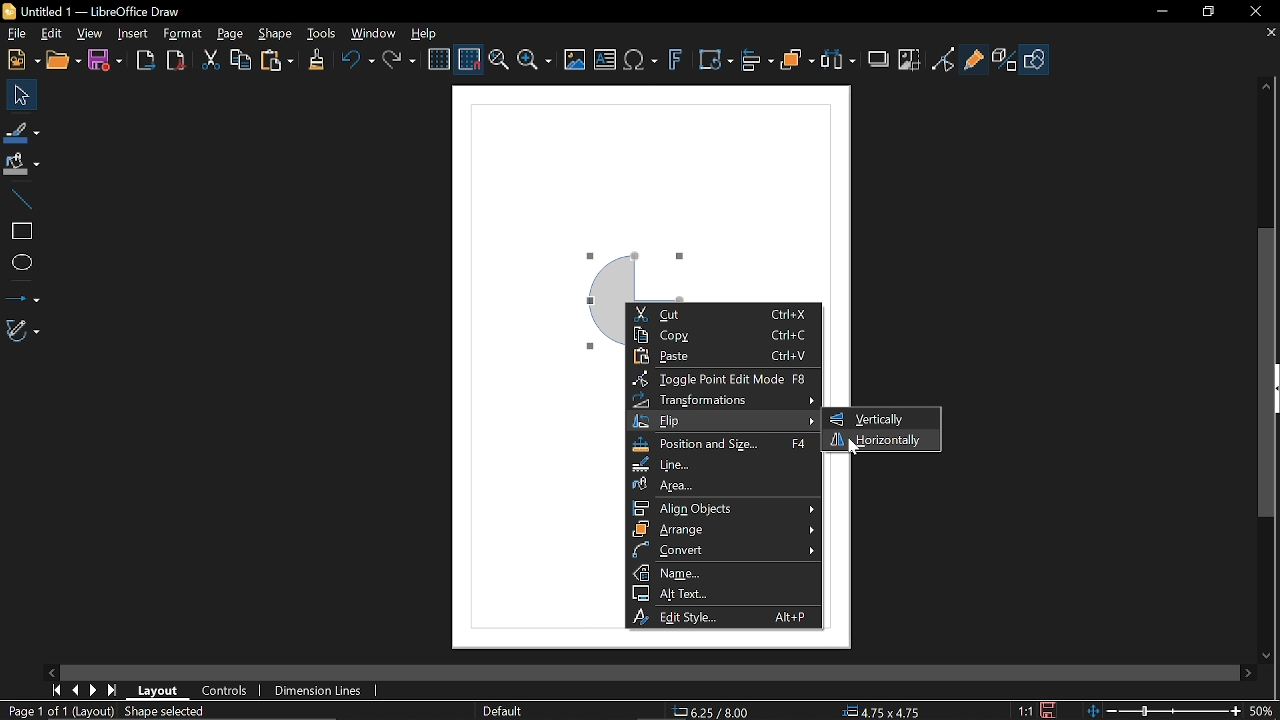  What do you see at coordinates (51, 673) in the screenshot?
I see `Move left` at bounding box center [51, 673].